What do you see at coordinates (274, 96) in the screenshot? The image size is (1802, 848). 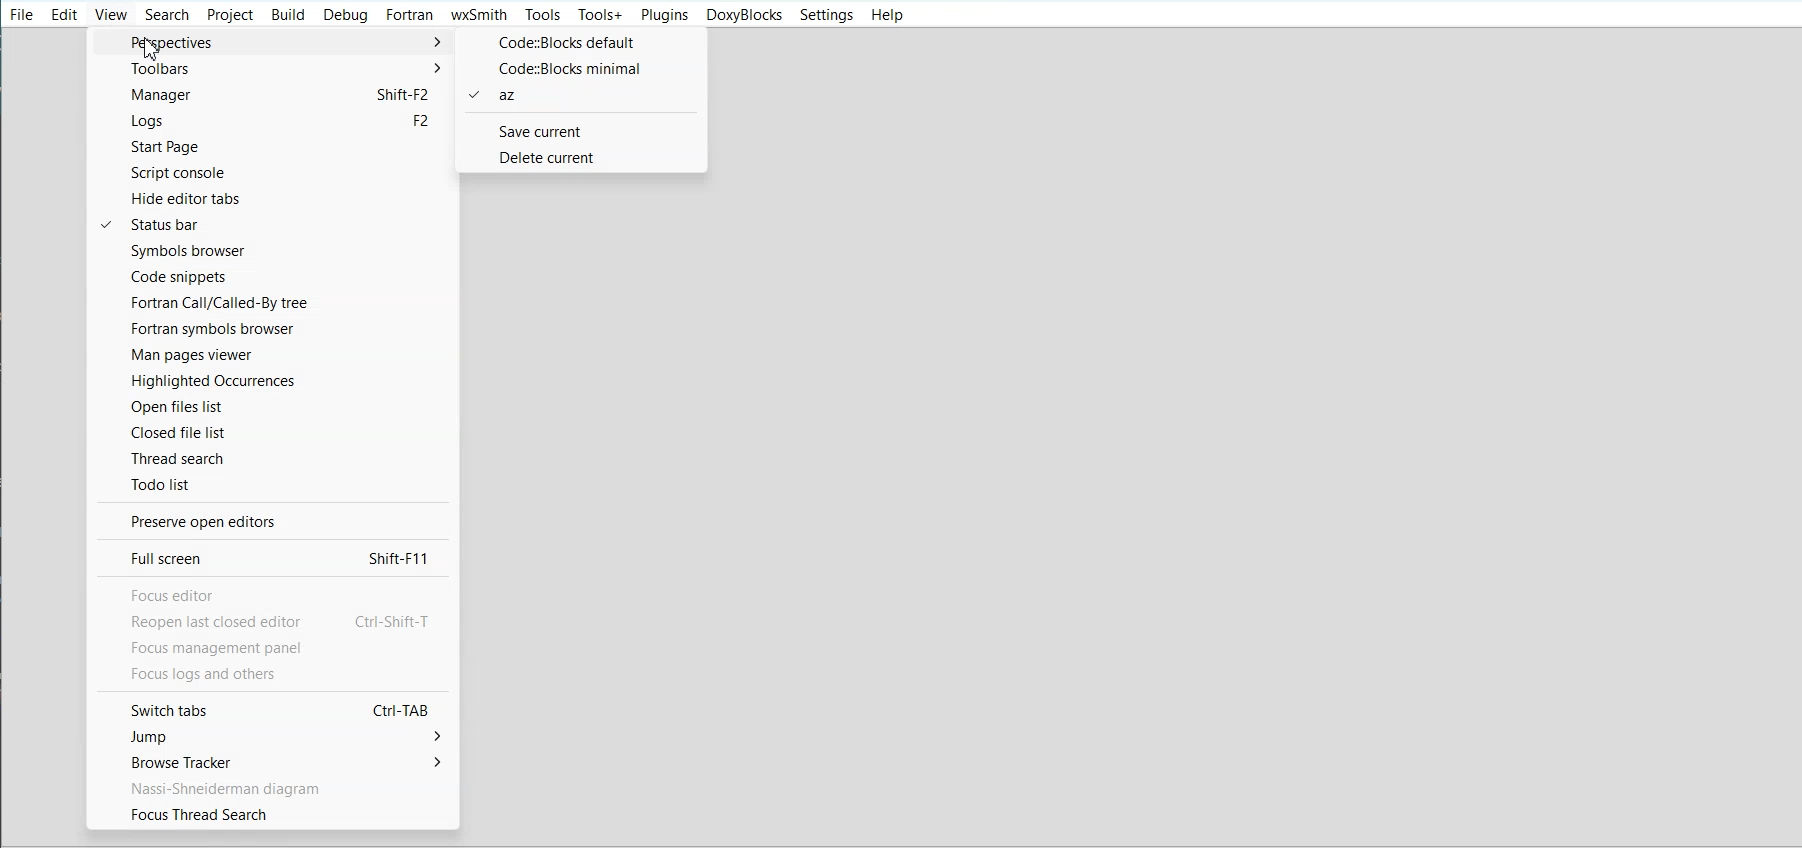 I see `Manager` at bounding box center [274, 96].